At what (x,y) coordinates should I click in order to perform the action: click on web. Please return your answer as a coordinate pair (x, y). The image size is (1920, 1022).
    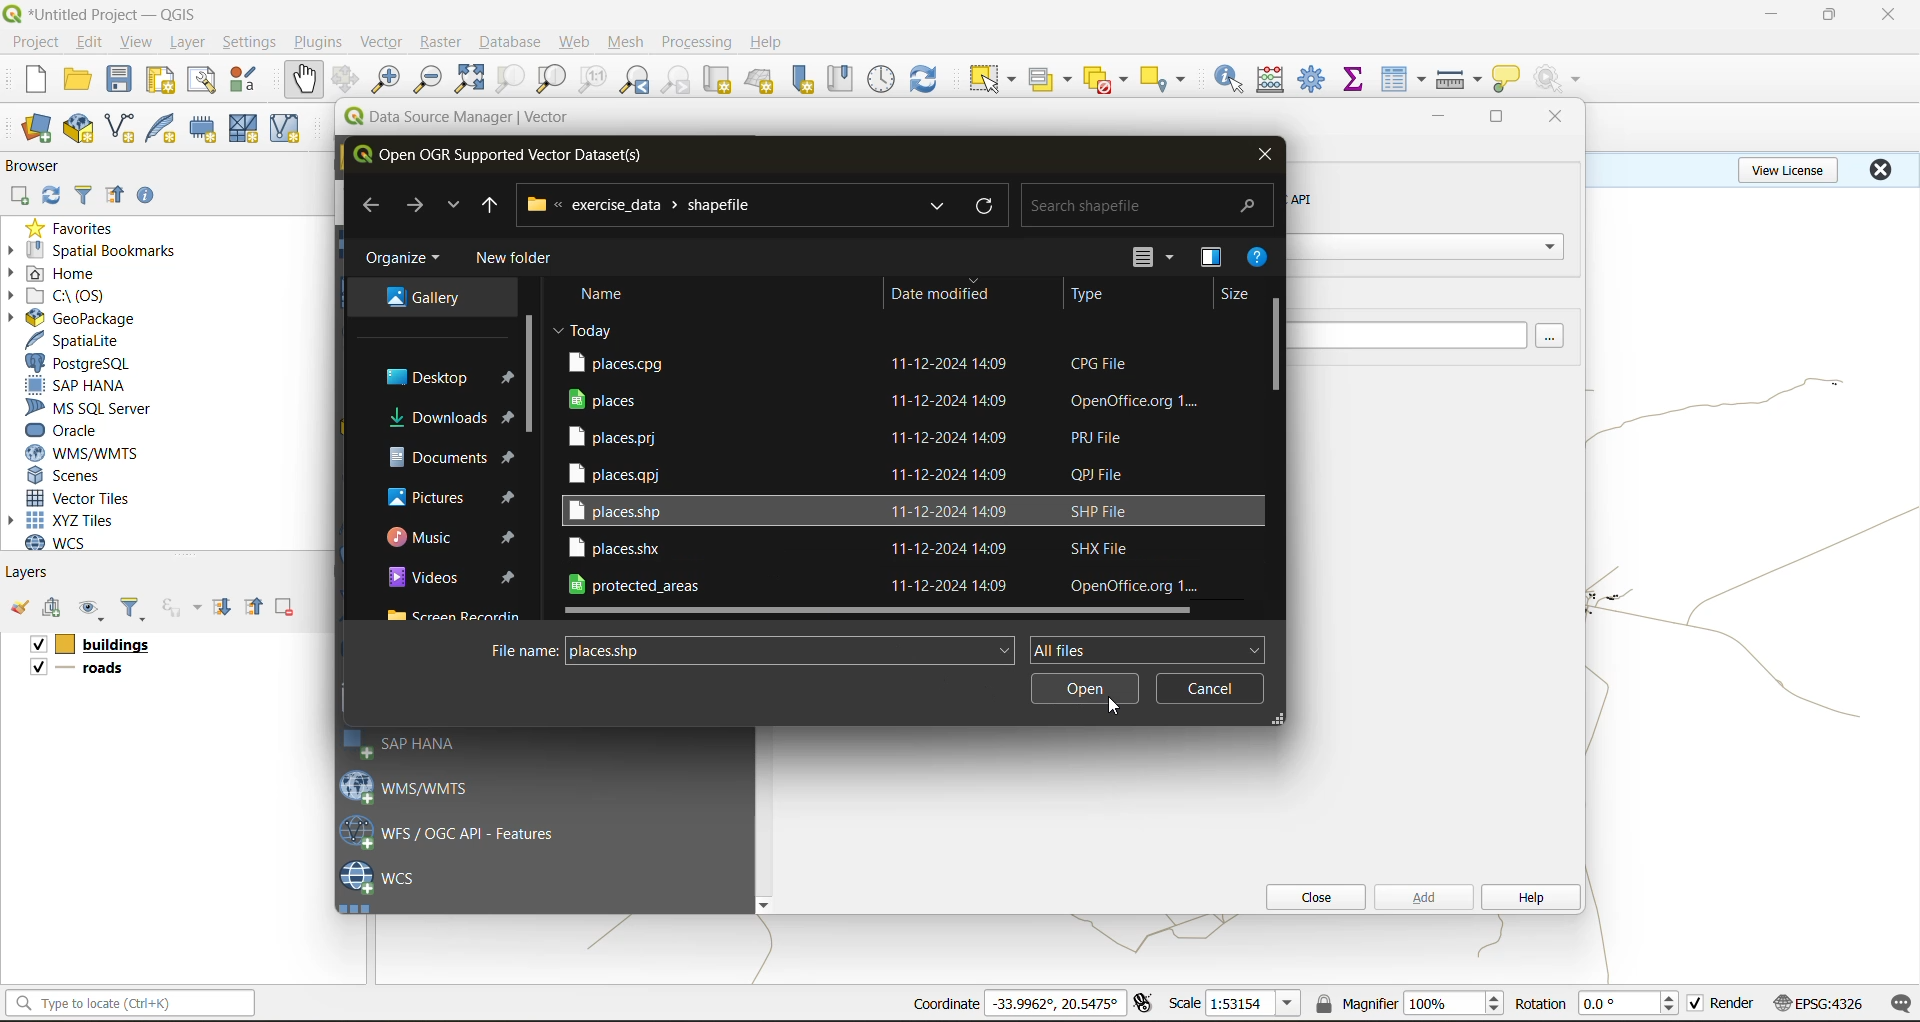
    Looking at the image, I should click on (575, 42).